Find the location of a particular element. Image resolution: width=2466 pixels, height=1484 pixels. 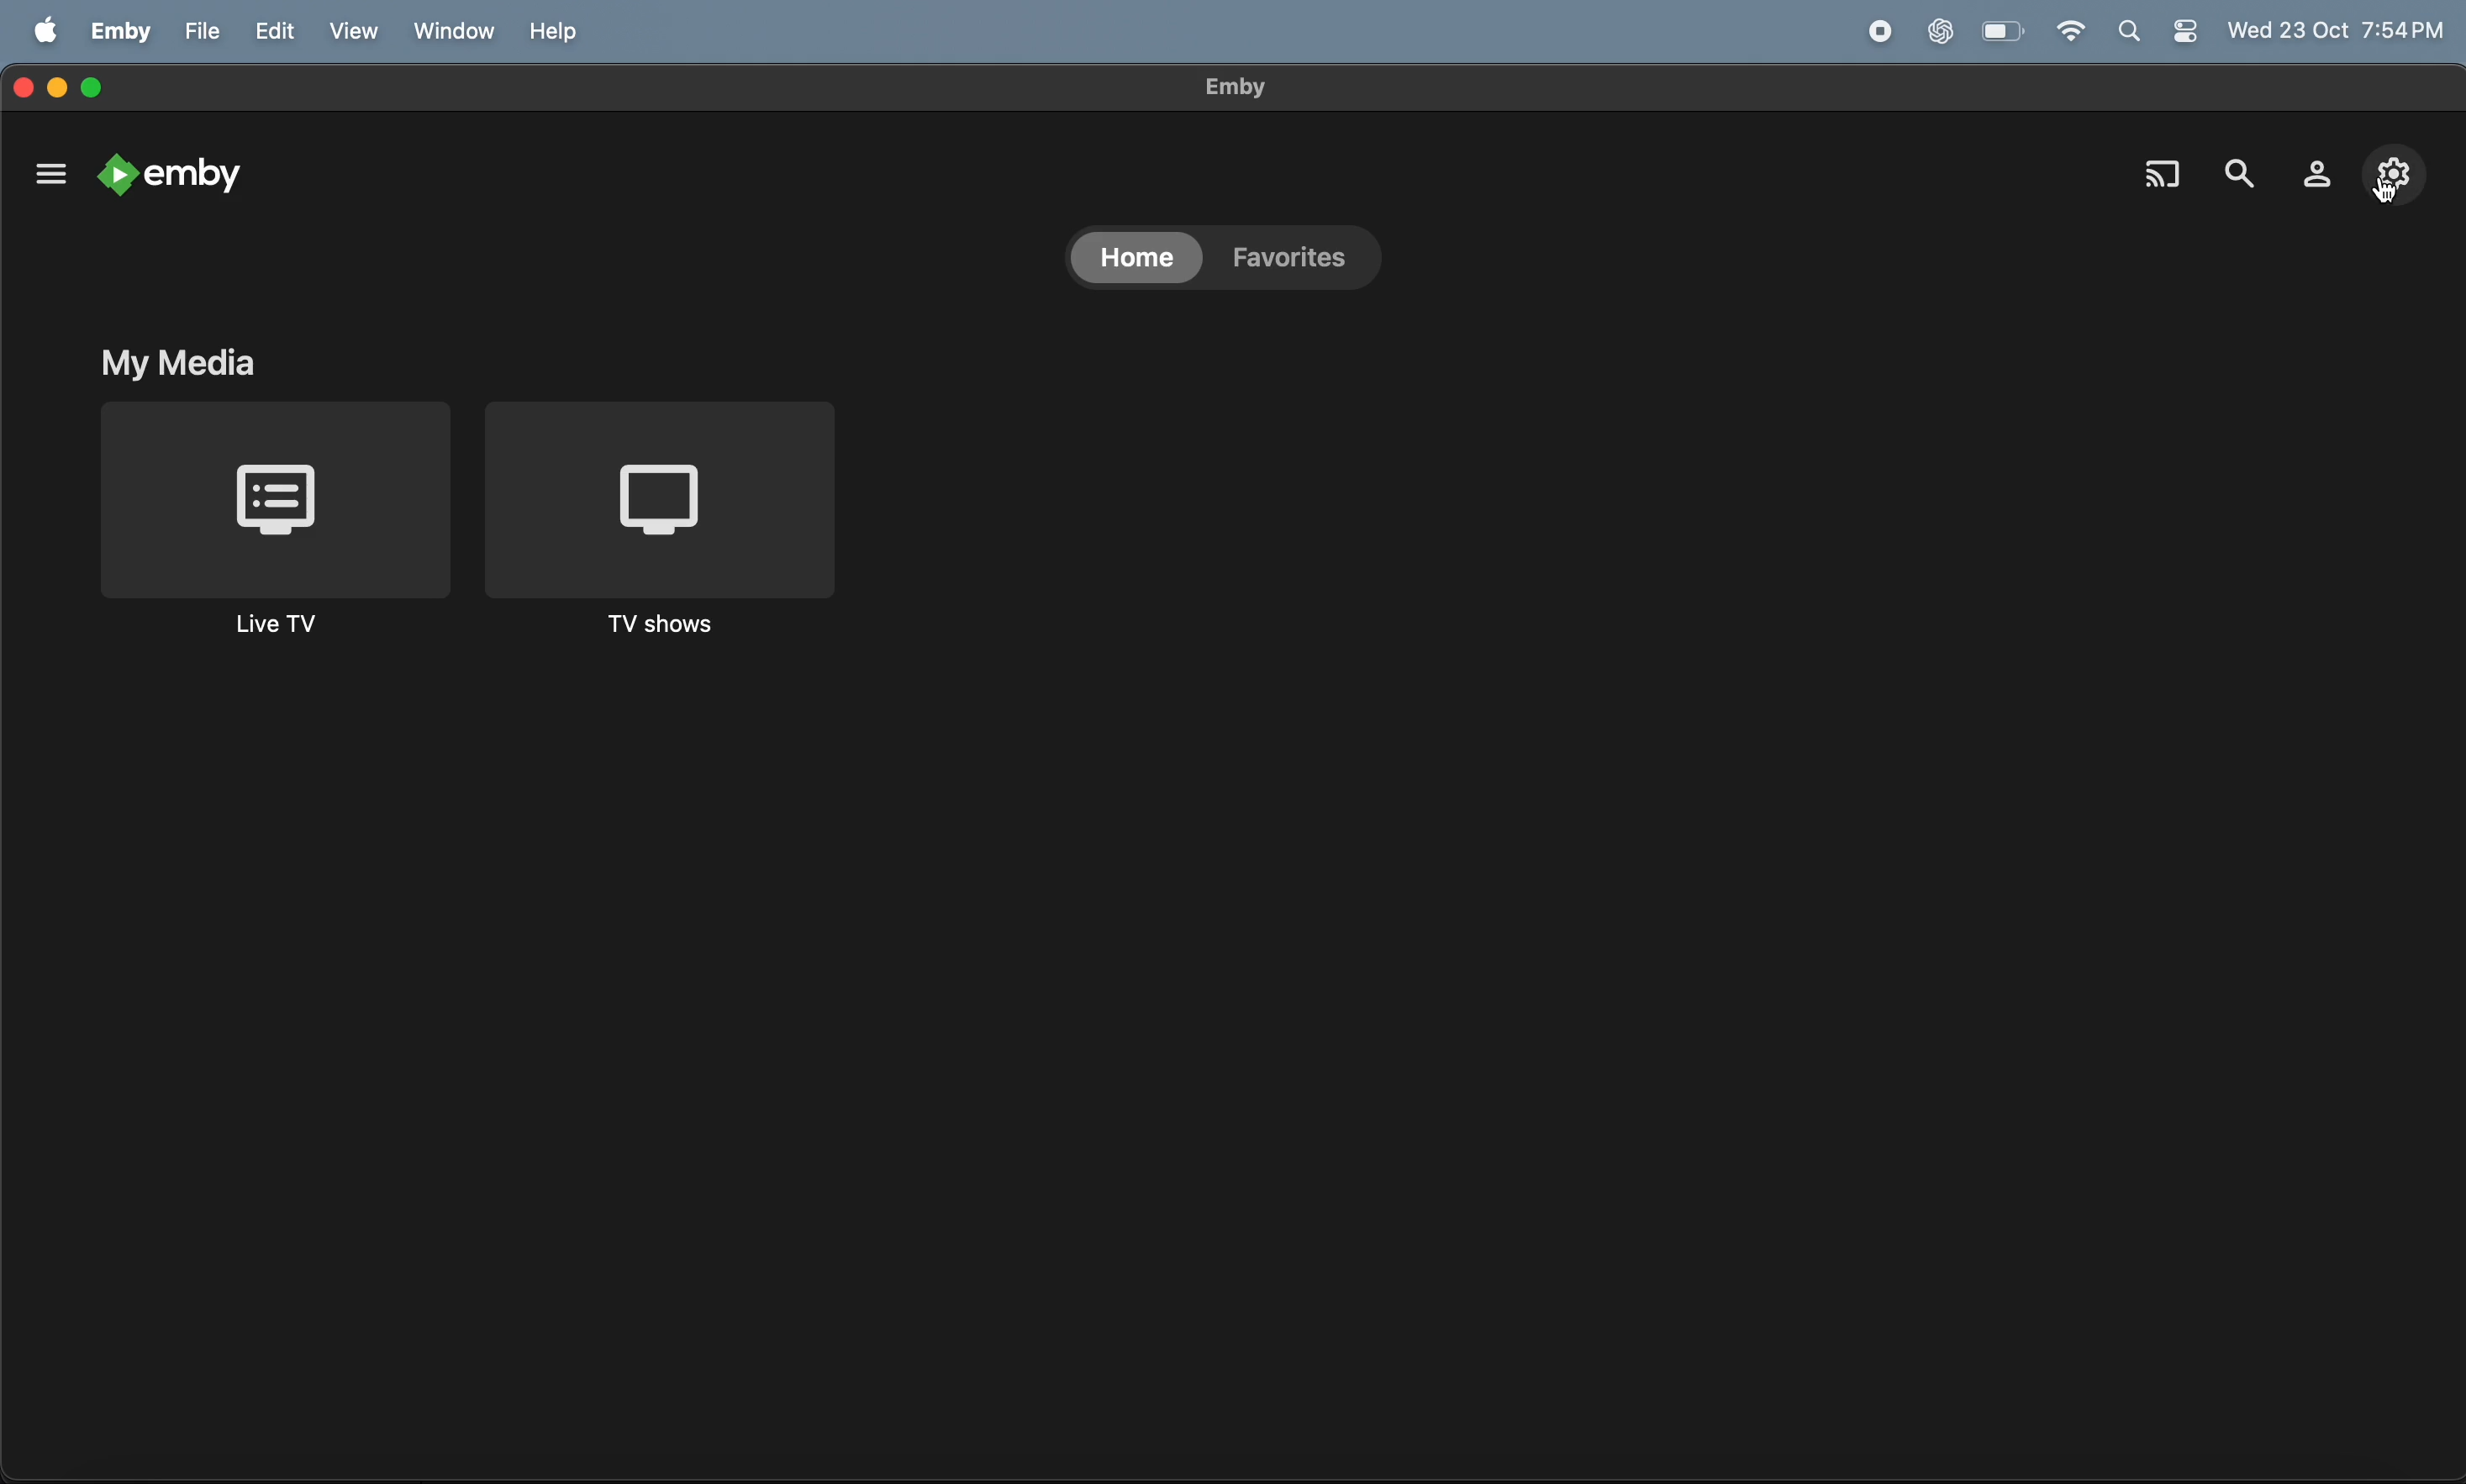

my media is located at coordinates (182, 359).